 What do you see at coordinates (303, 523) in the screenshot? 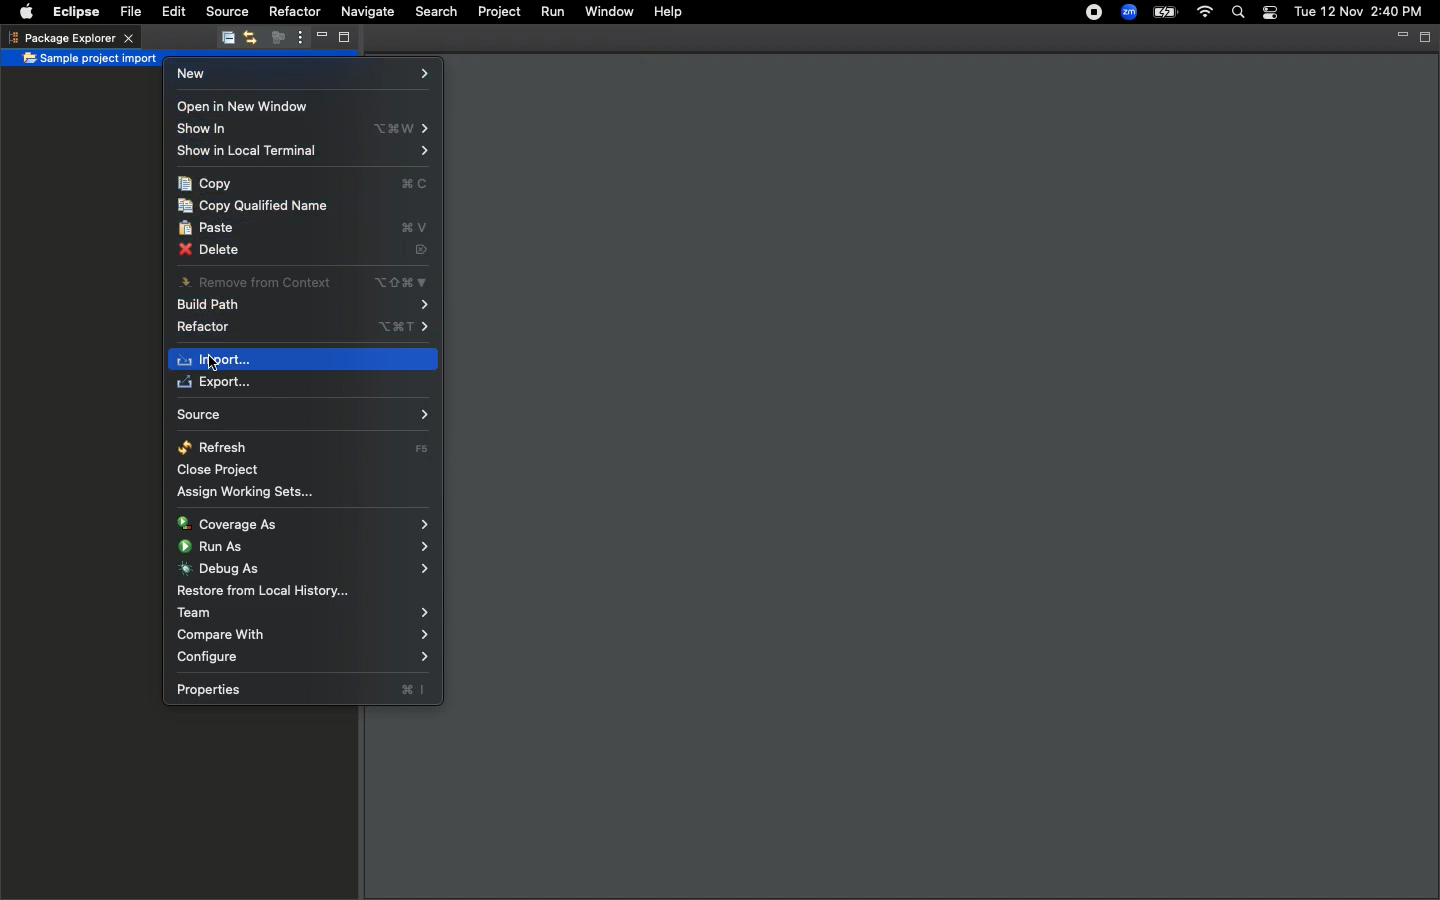
I see `Coverage as` at bounding box center [303, 523].